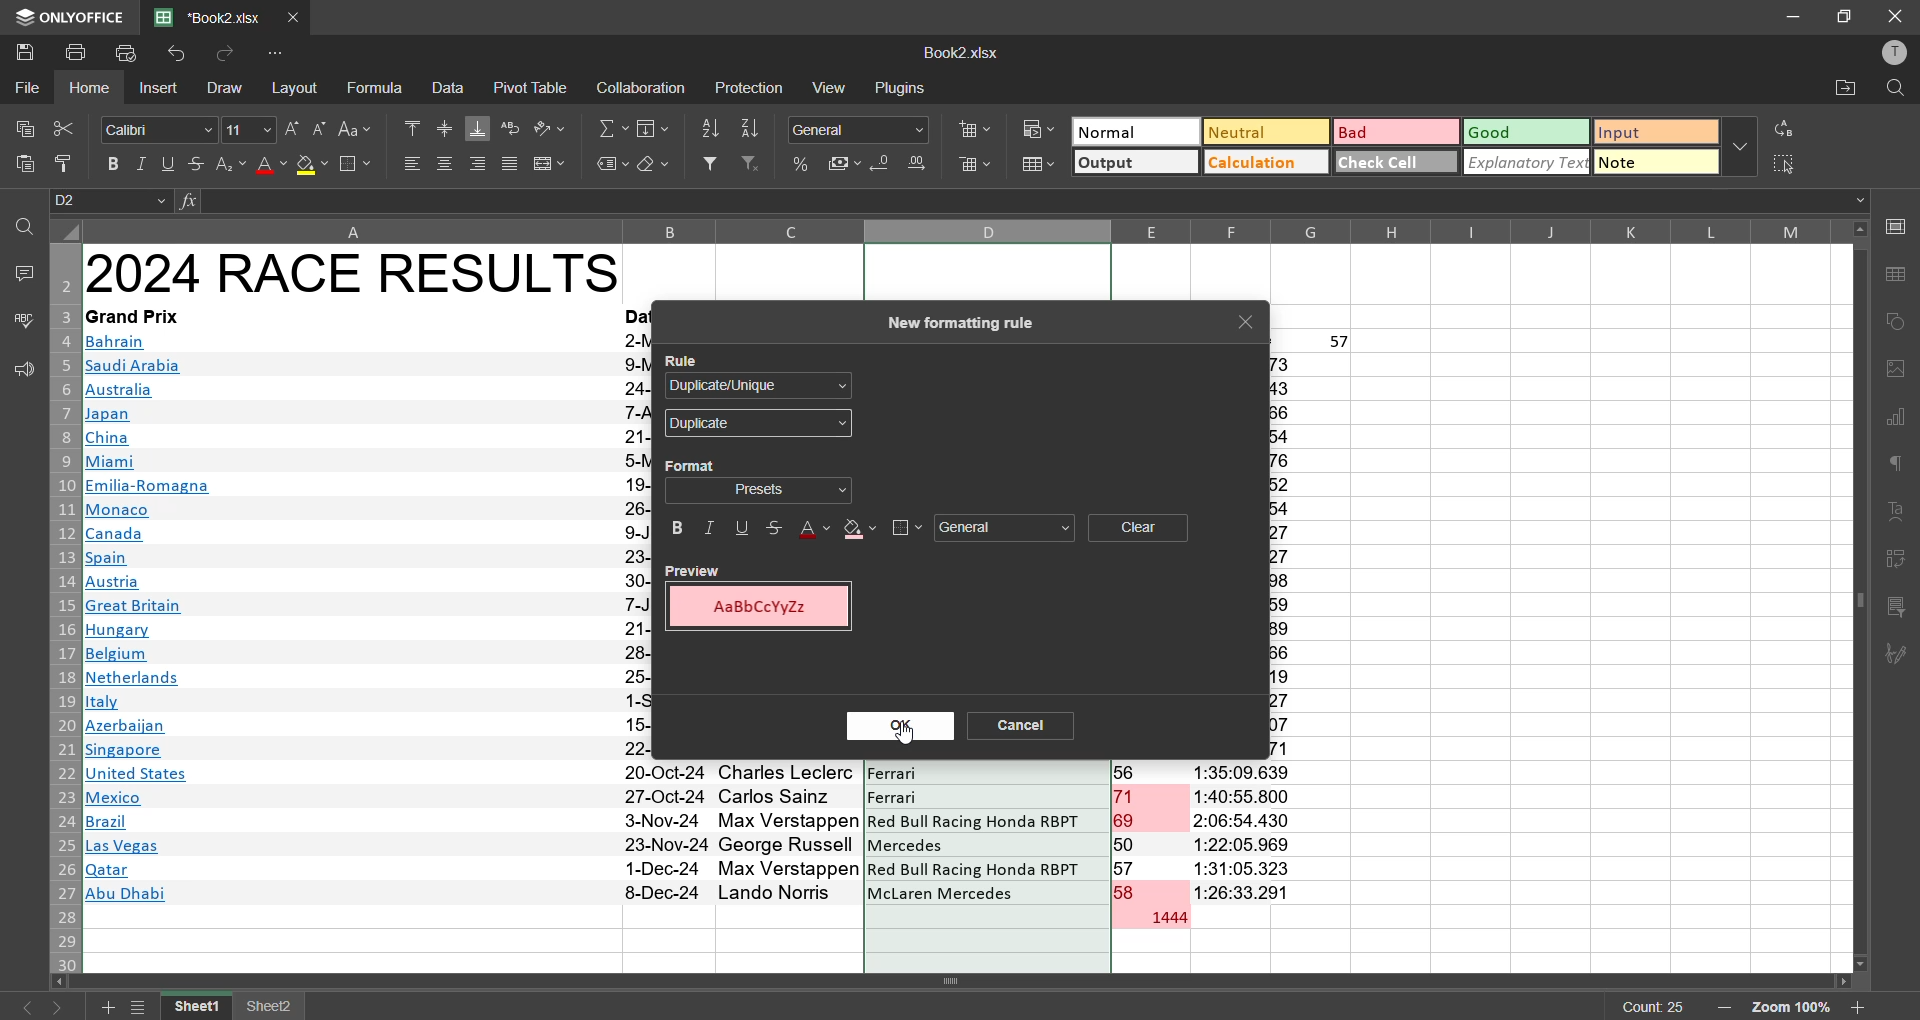 The height and width of the screenshot is (1020, 1920). I want to click on good, so click(1526, 131).